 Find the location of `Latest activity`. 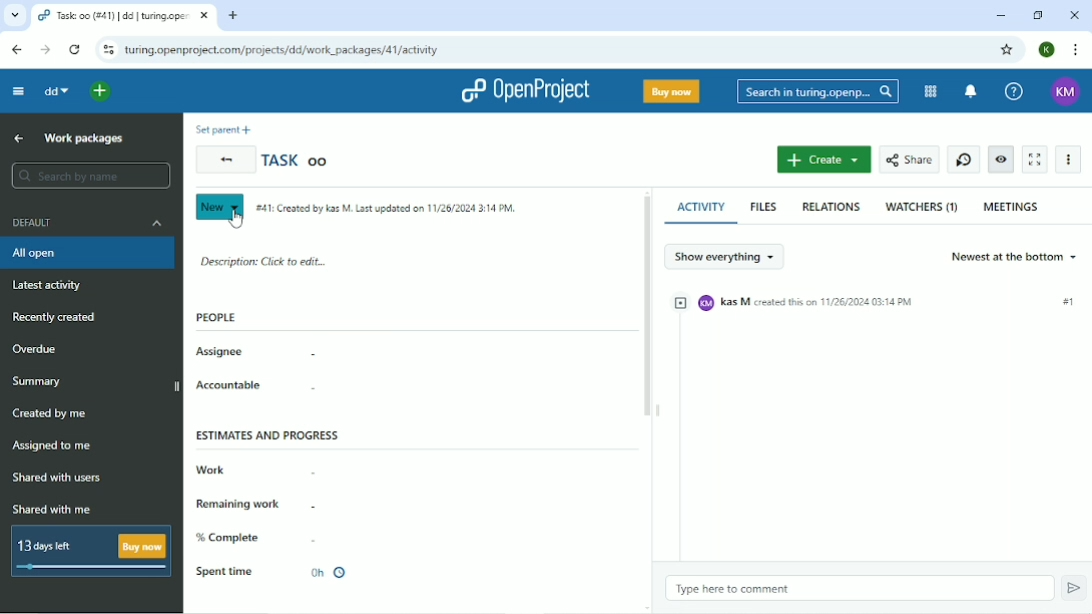

Latest activity is located at coordinates (46, 286).